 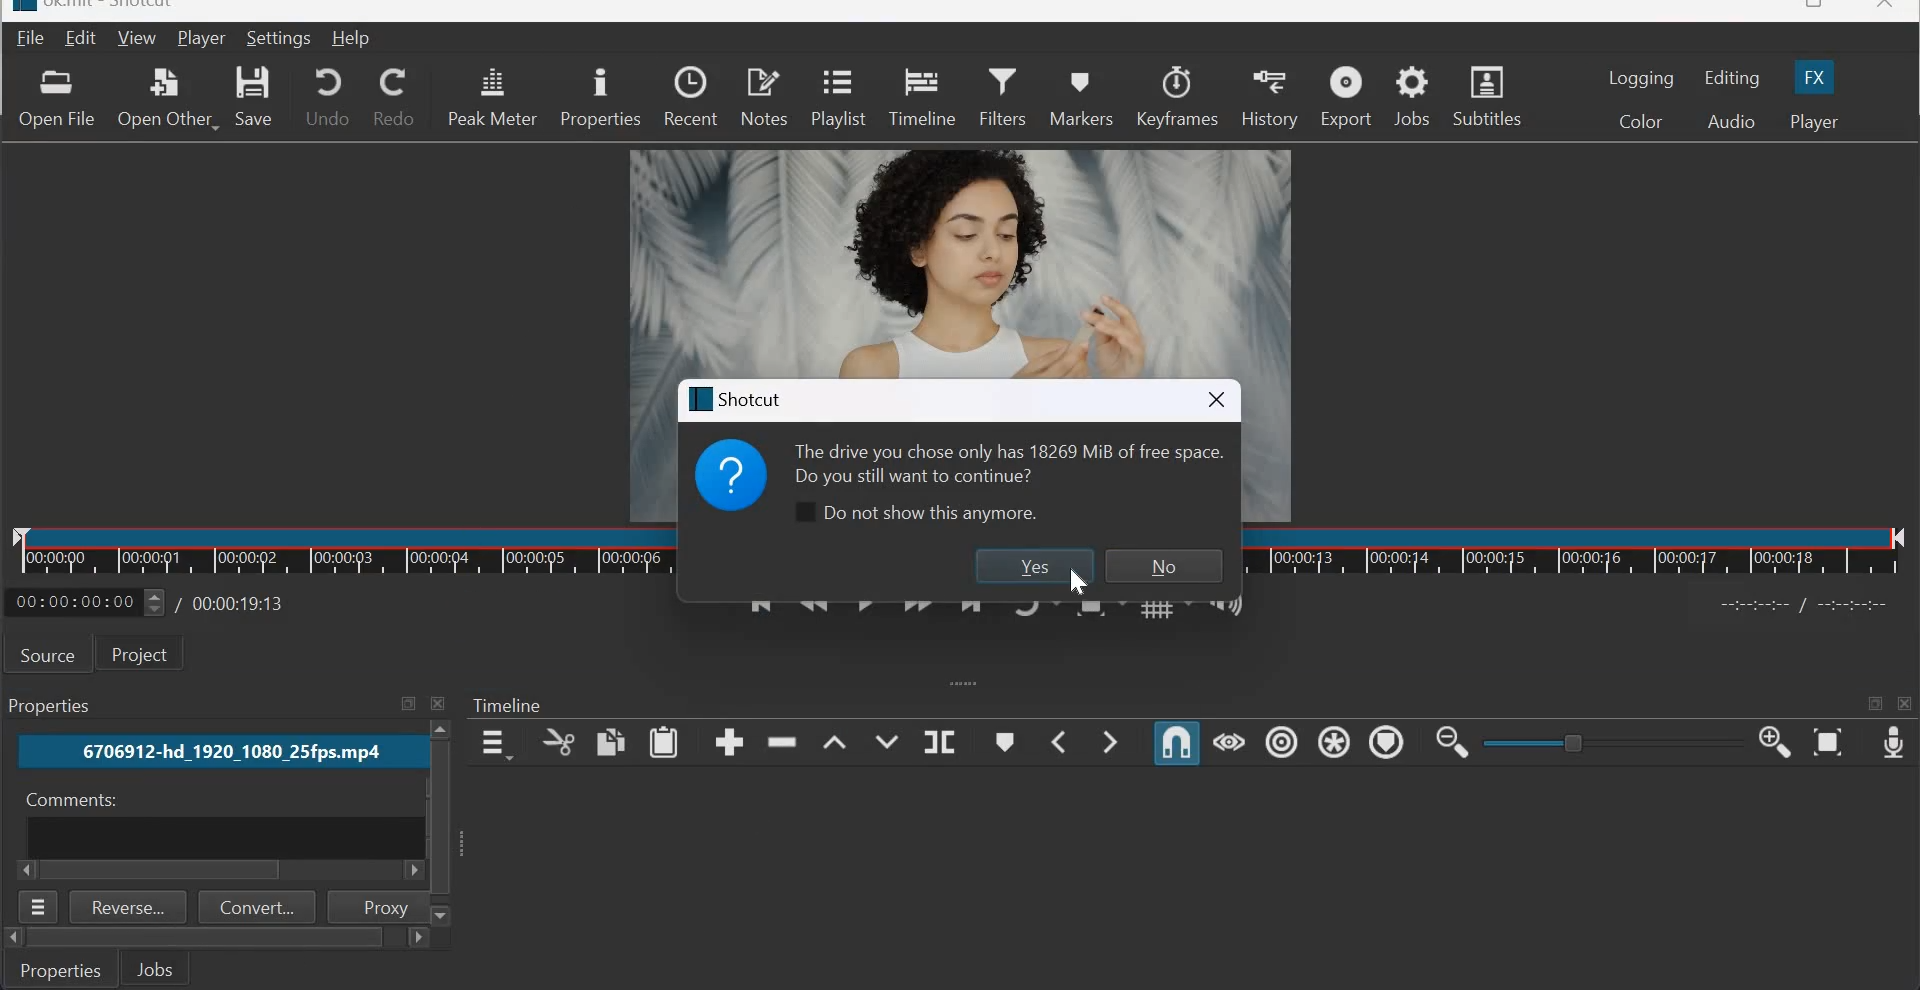 What do you see at coordinates (258, 907) in the screenshot?
I see `convert` at bounding box center [258, 907].